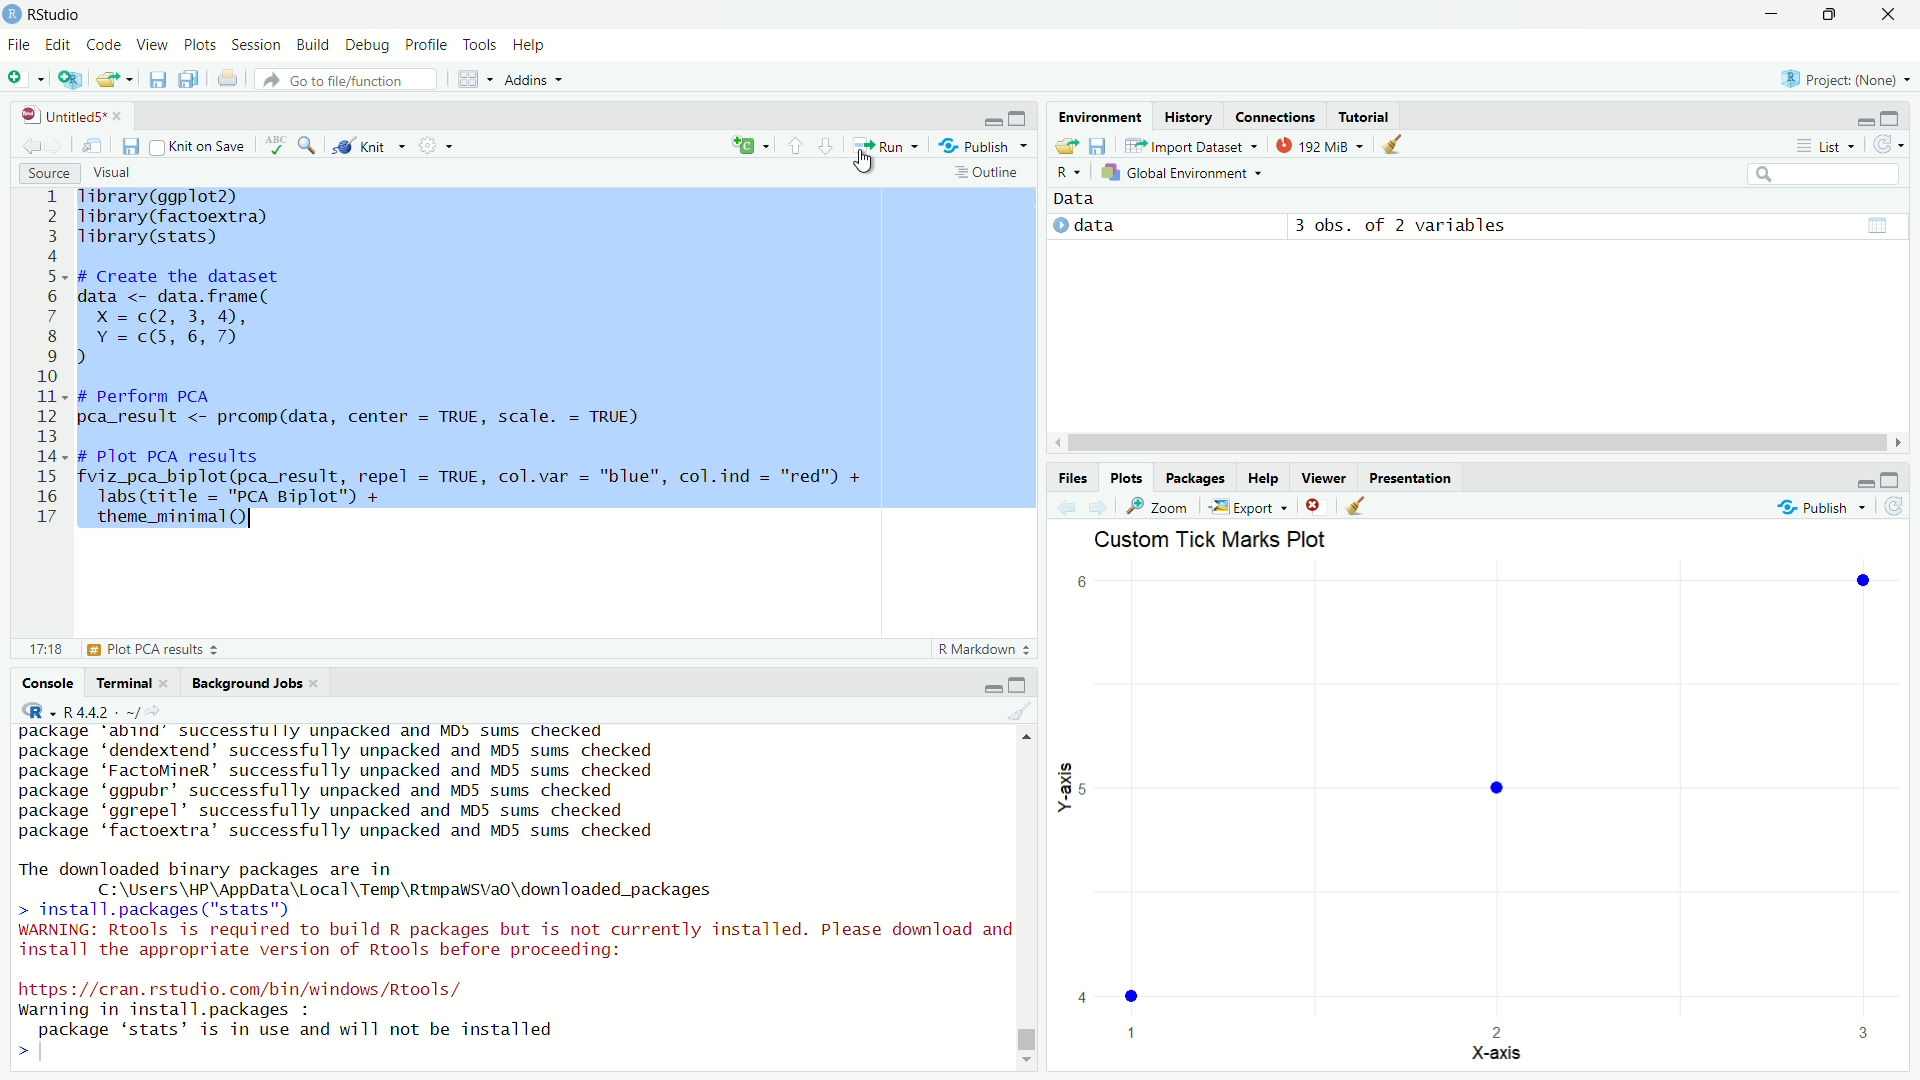 This screenshot has height=1080, width=1920. Describe the element at coordinates (1826, 174) in the screenshot. I see `search` at that location.